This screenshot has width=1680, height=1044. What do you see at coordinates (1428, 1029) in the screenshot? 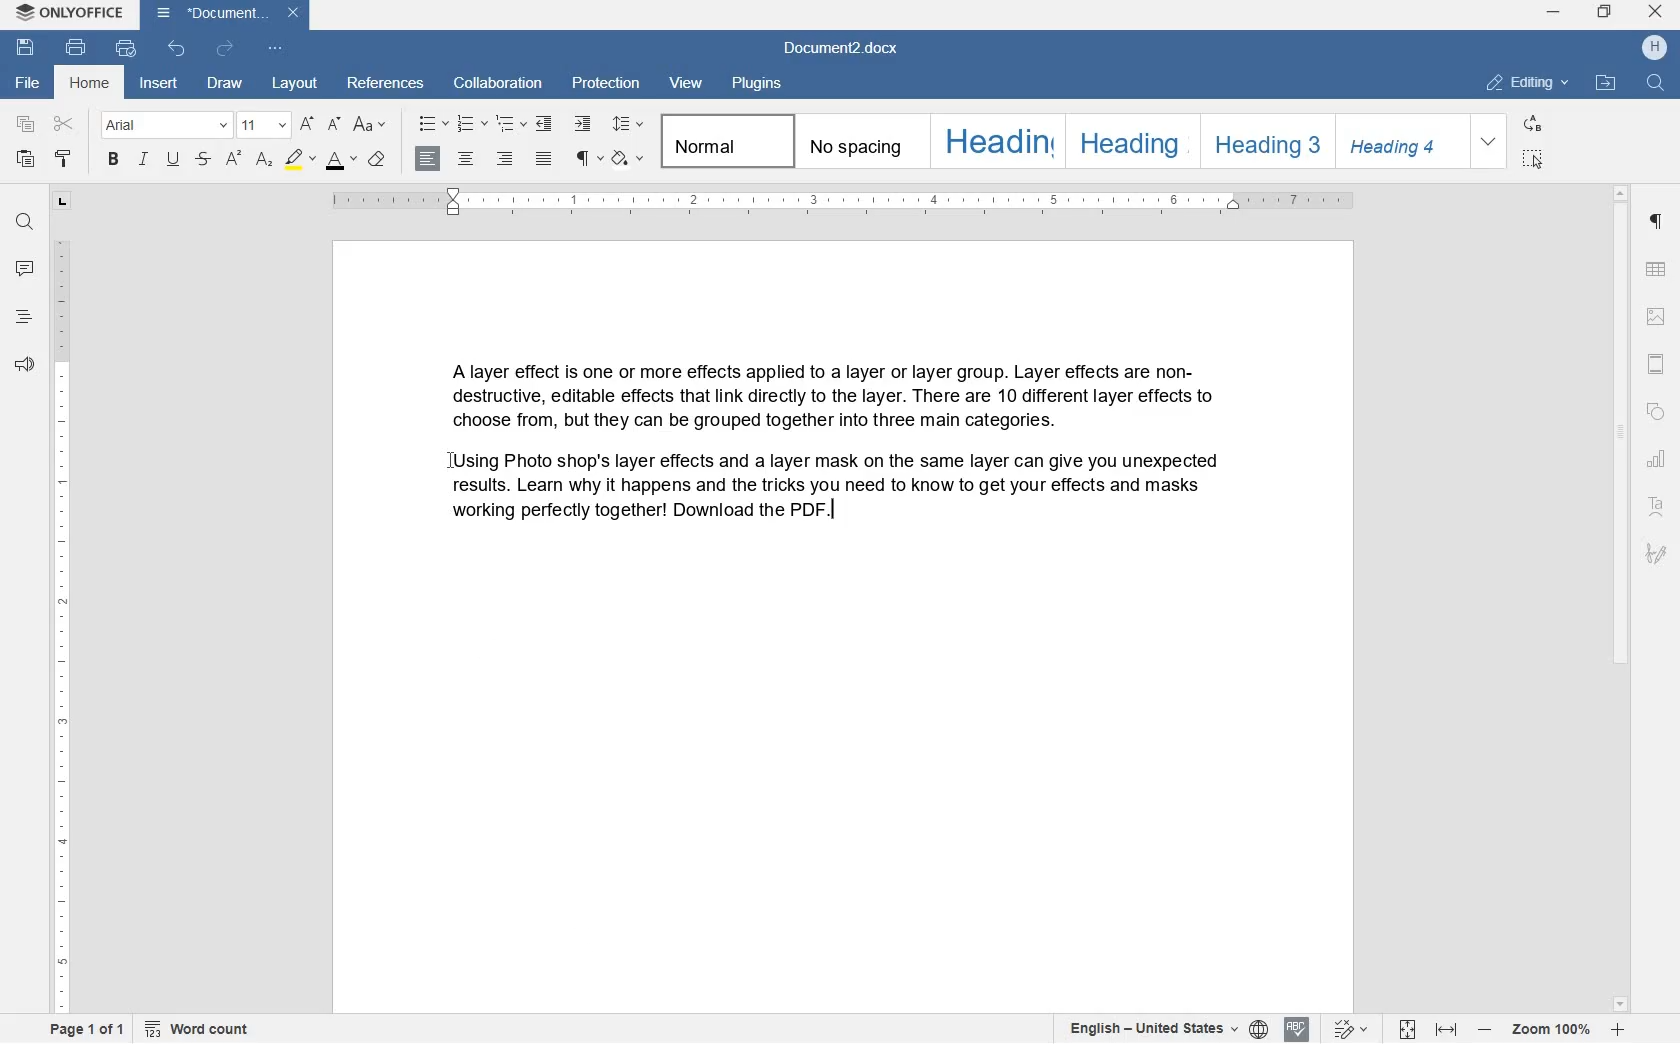
I see `FIT TO PAGE OR WIDTH` at bounding box center [1428, 1029].